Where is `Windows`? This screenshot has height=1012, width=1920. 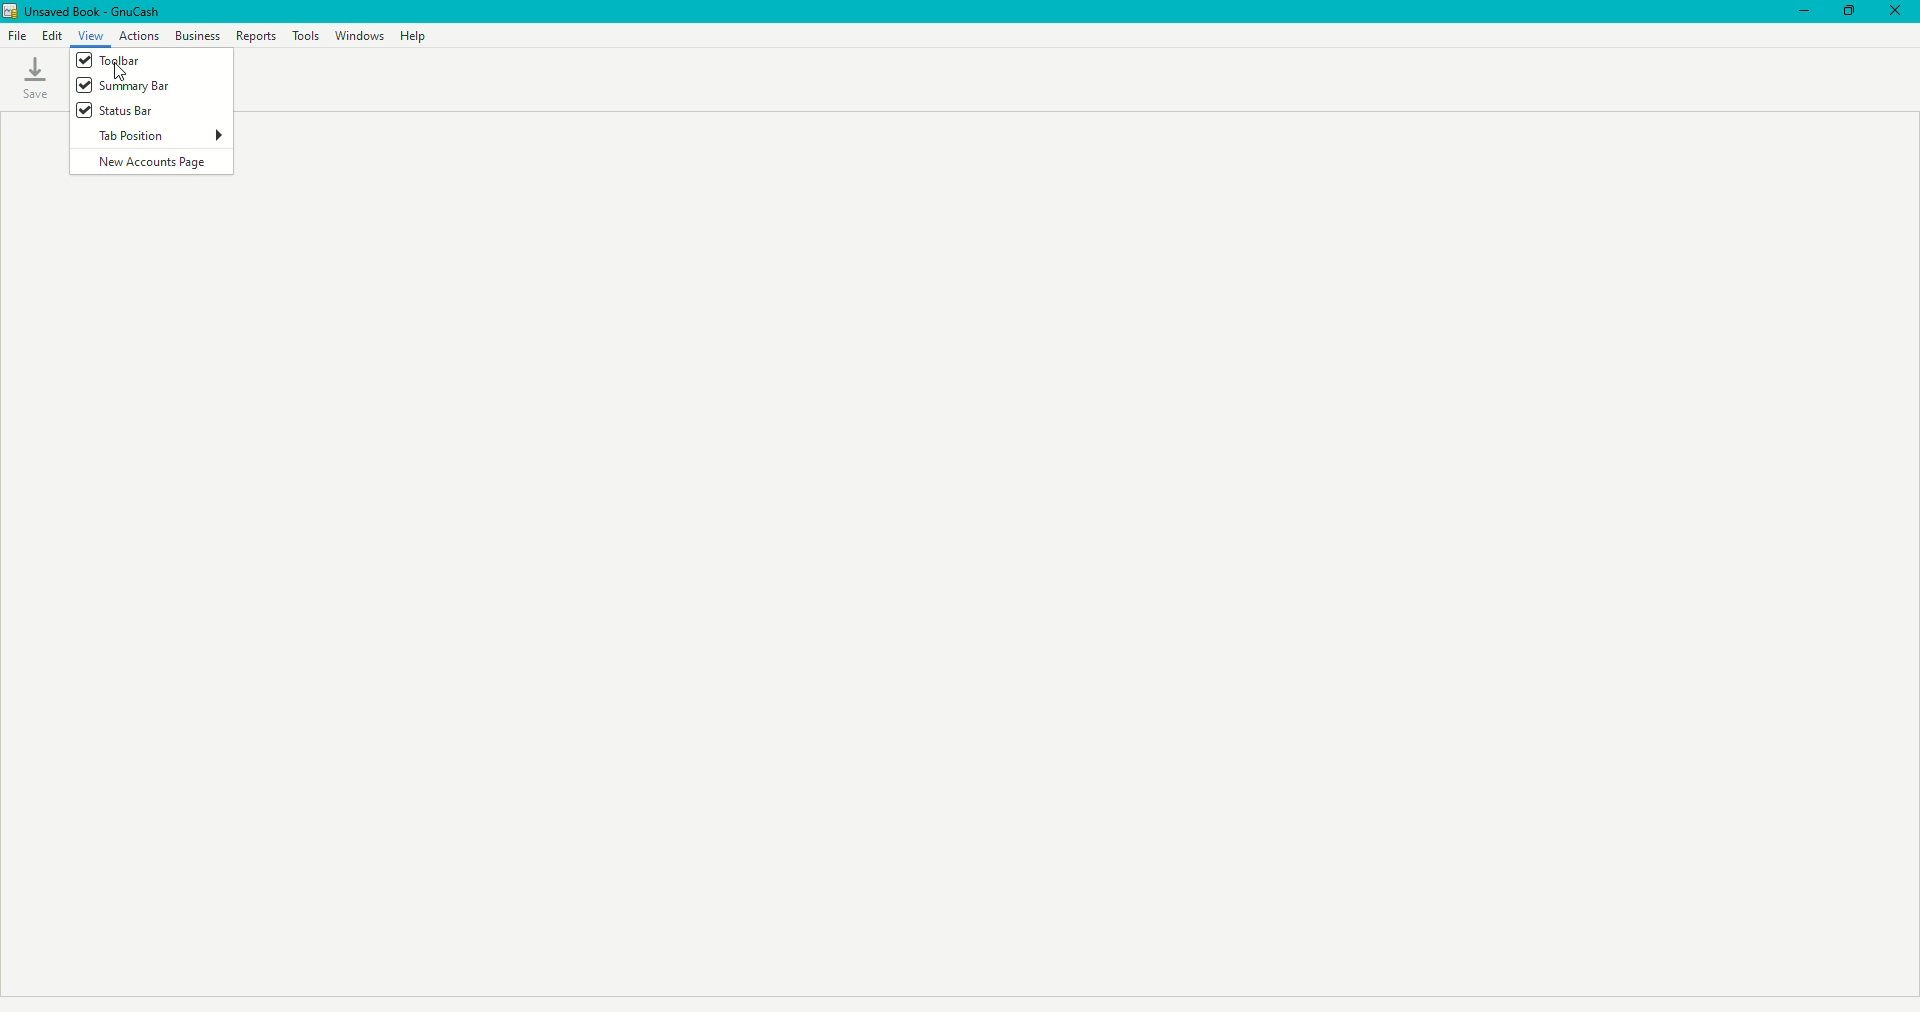 Windows is located at coordinates (360, 36).